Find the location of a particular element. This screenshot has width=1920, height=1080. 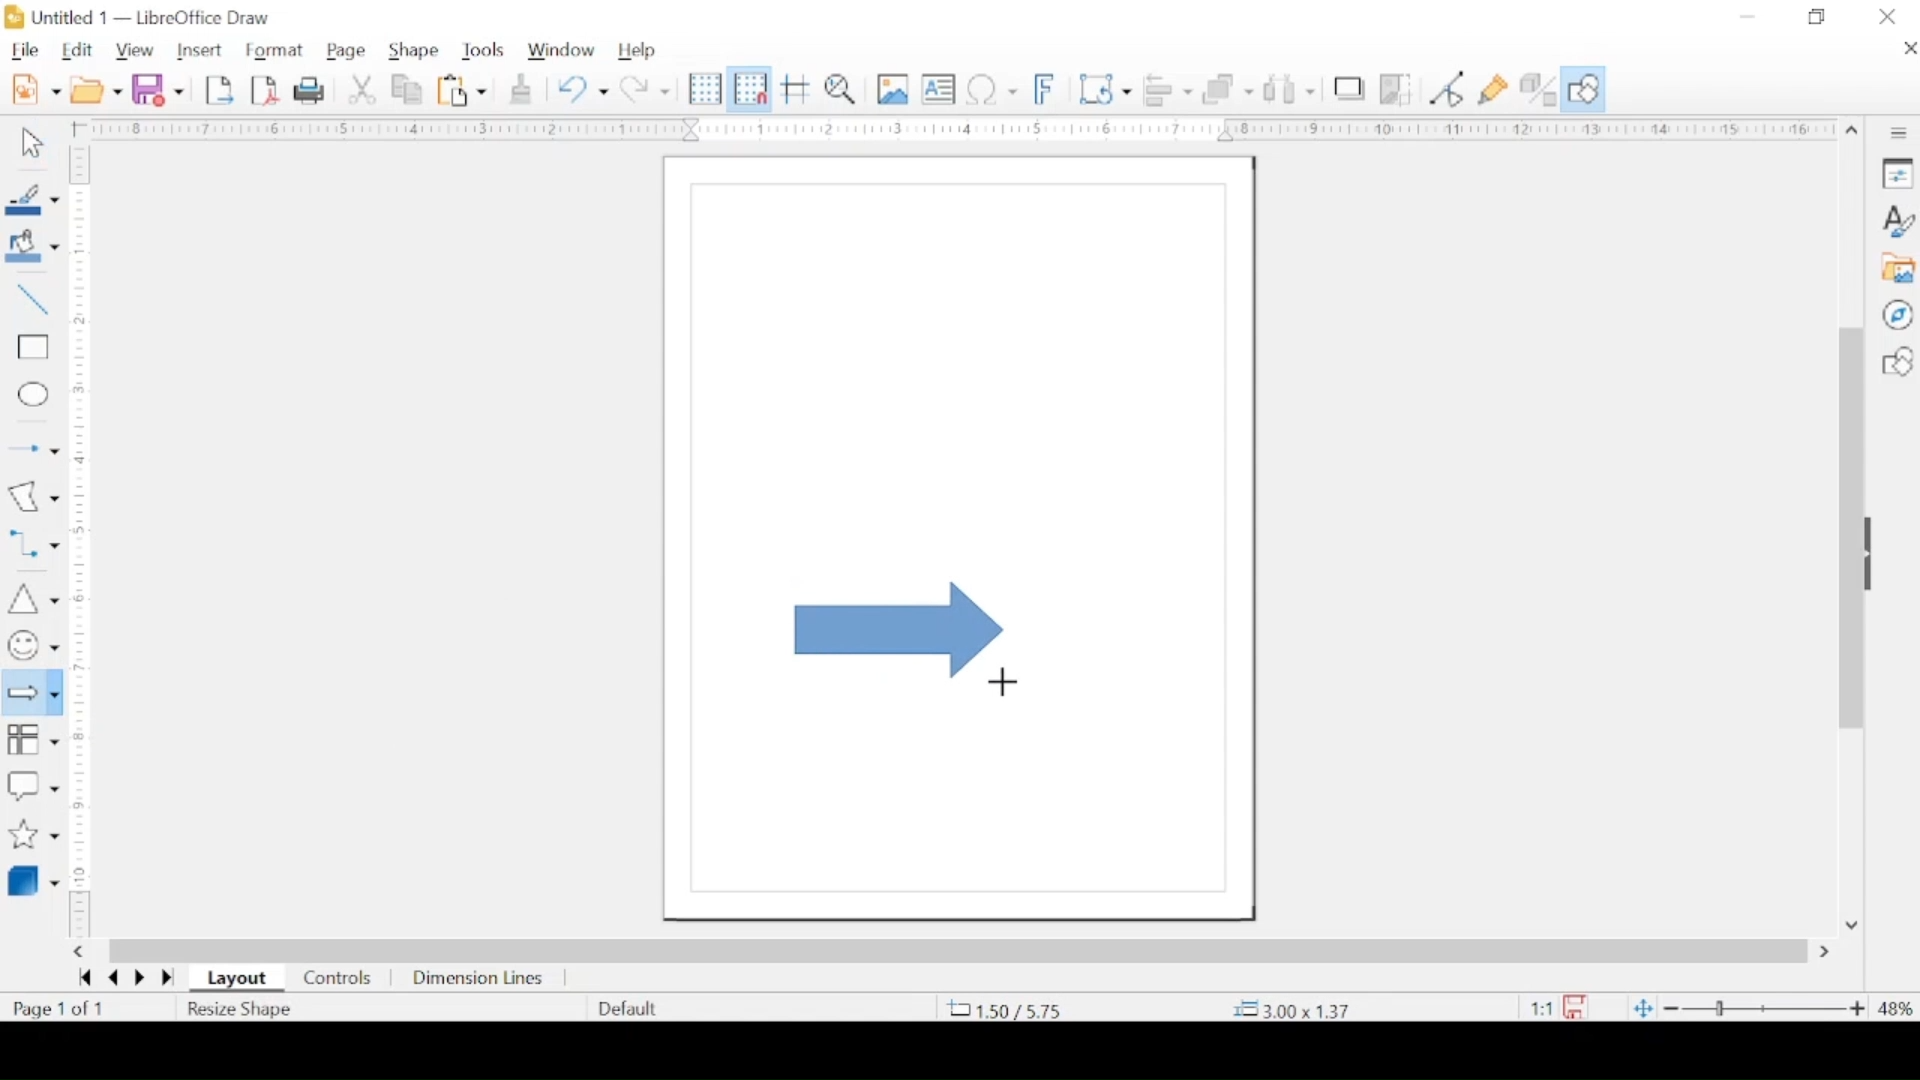

select is located at coordinates (32, 143).